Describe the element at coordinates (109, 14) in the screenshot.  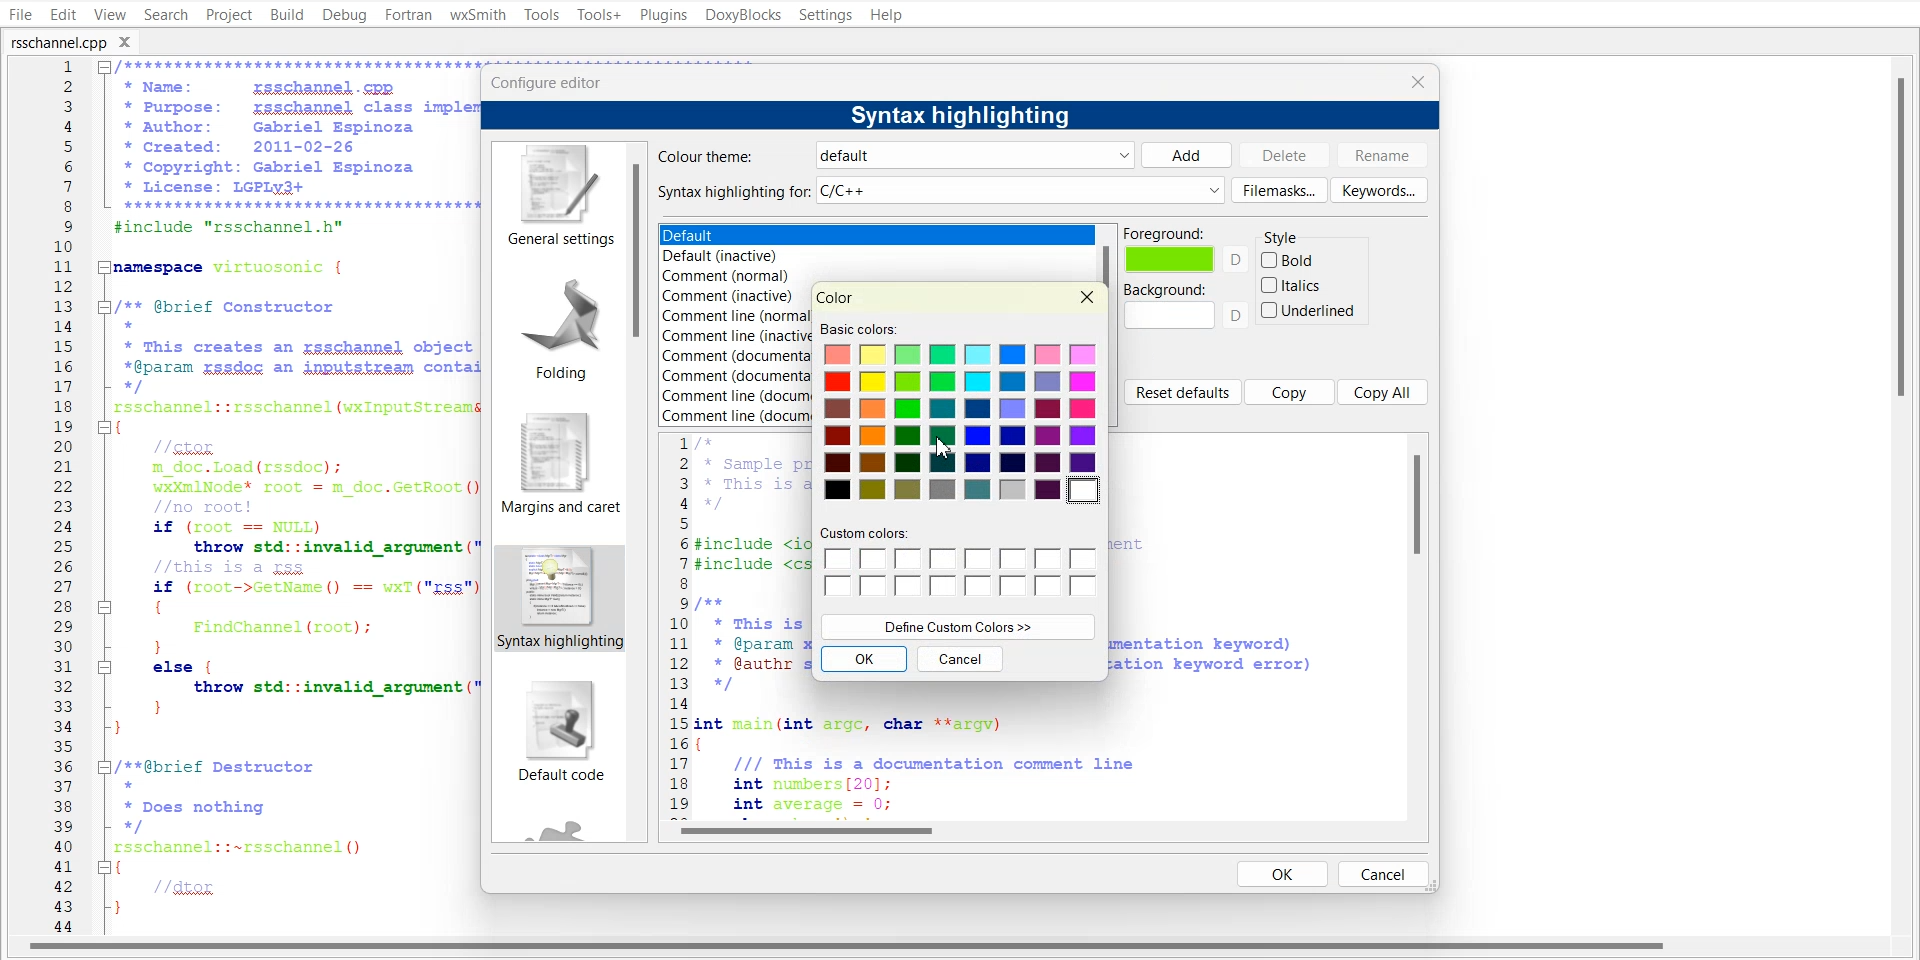
I see `View` at that location.